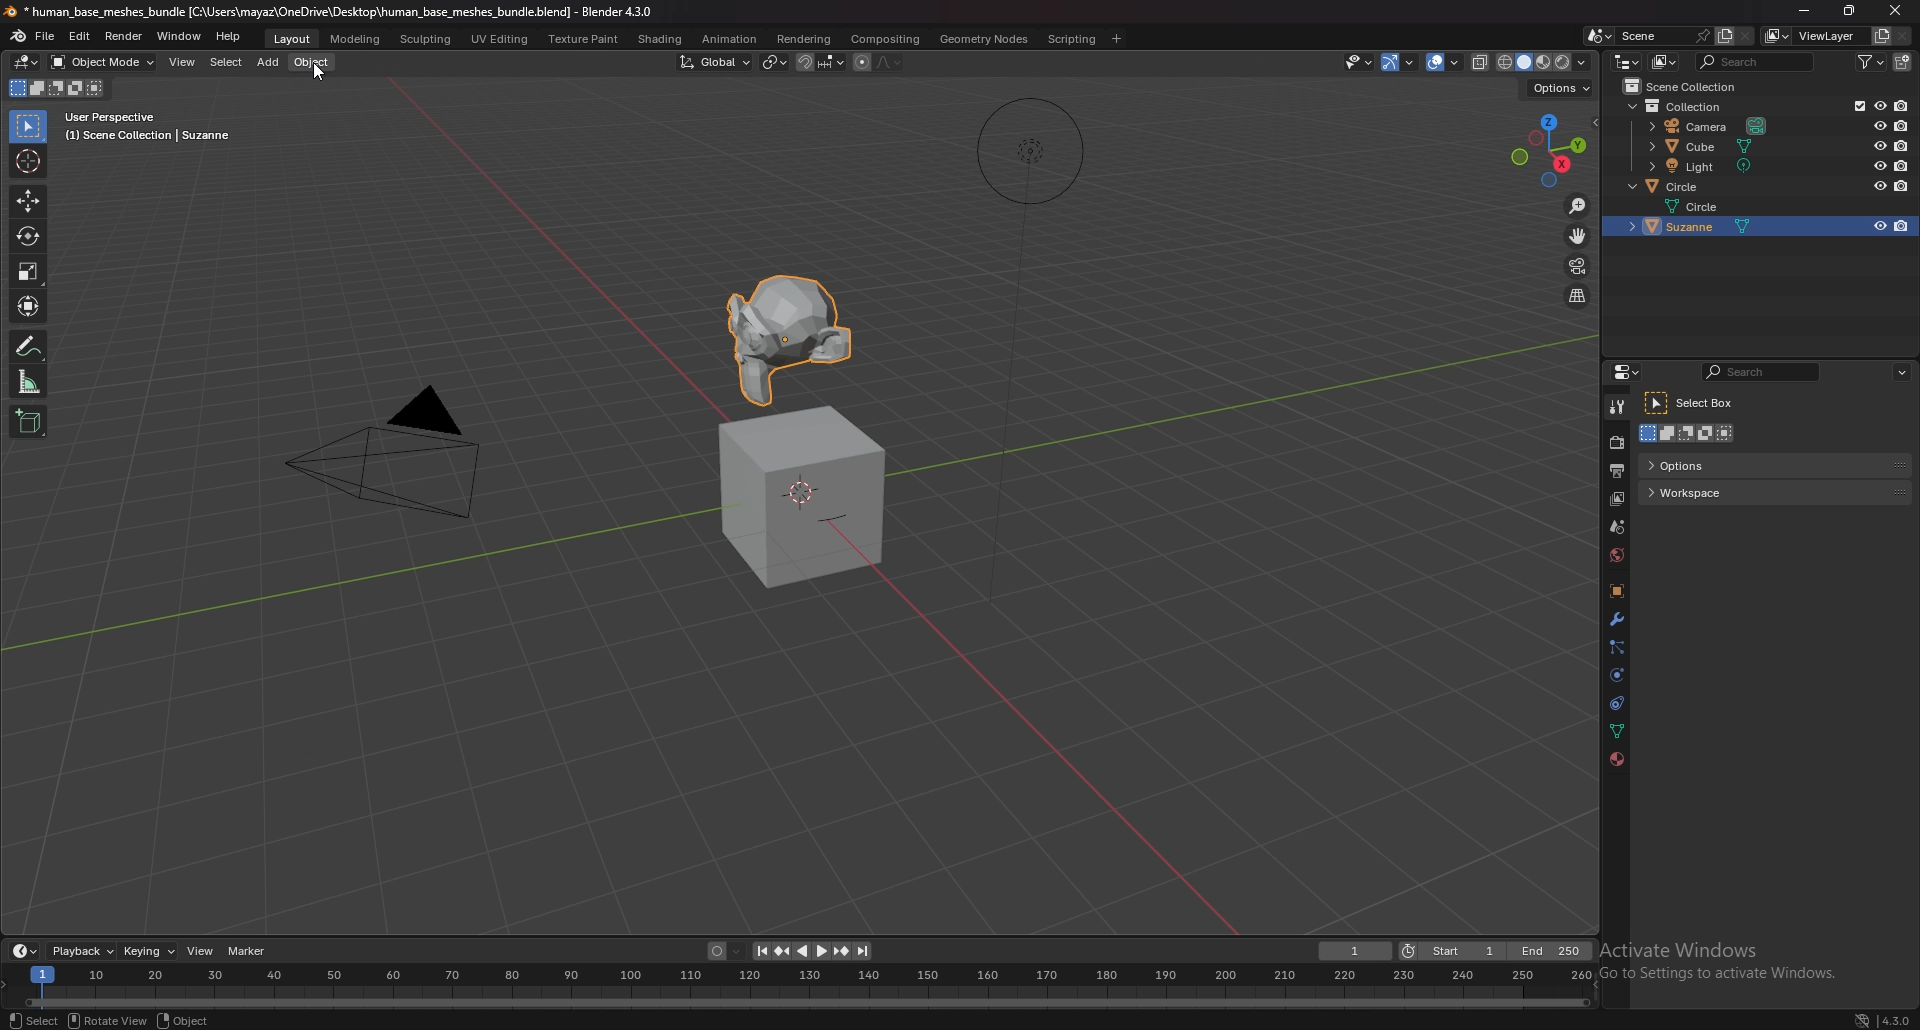 This screenshot has width=1920, height=1030. What do you see at coordinates (1617, 556) in the screenshot?
I see `world` at bounding box center [1617, 556].